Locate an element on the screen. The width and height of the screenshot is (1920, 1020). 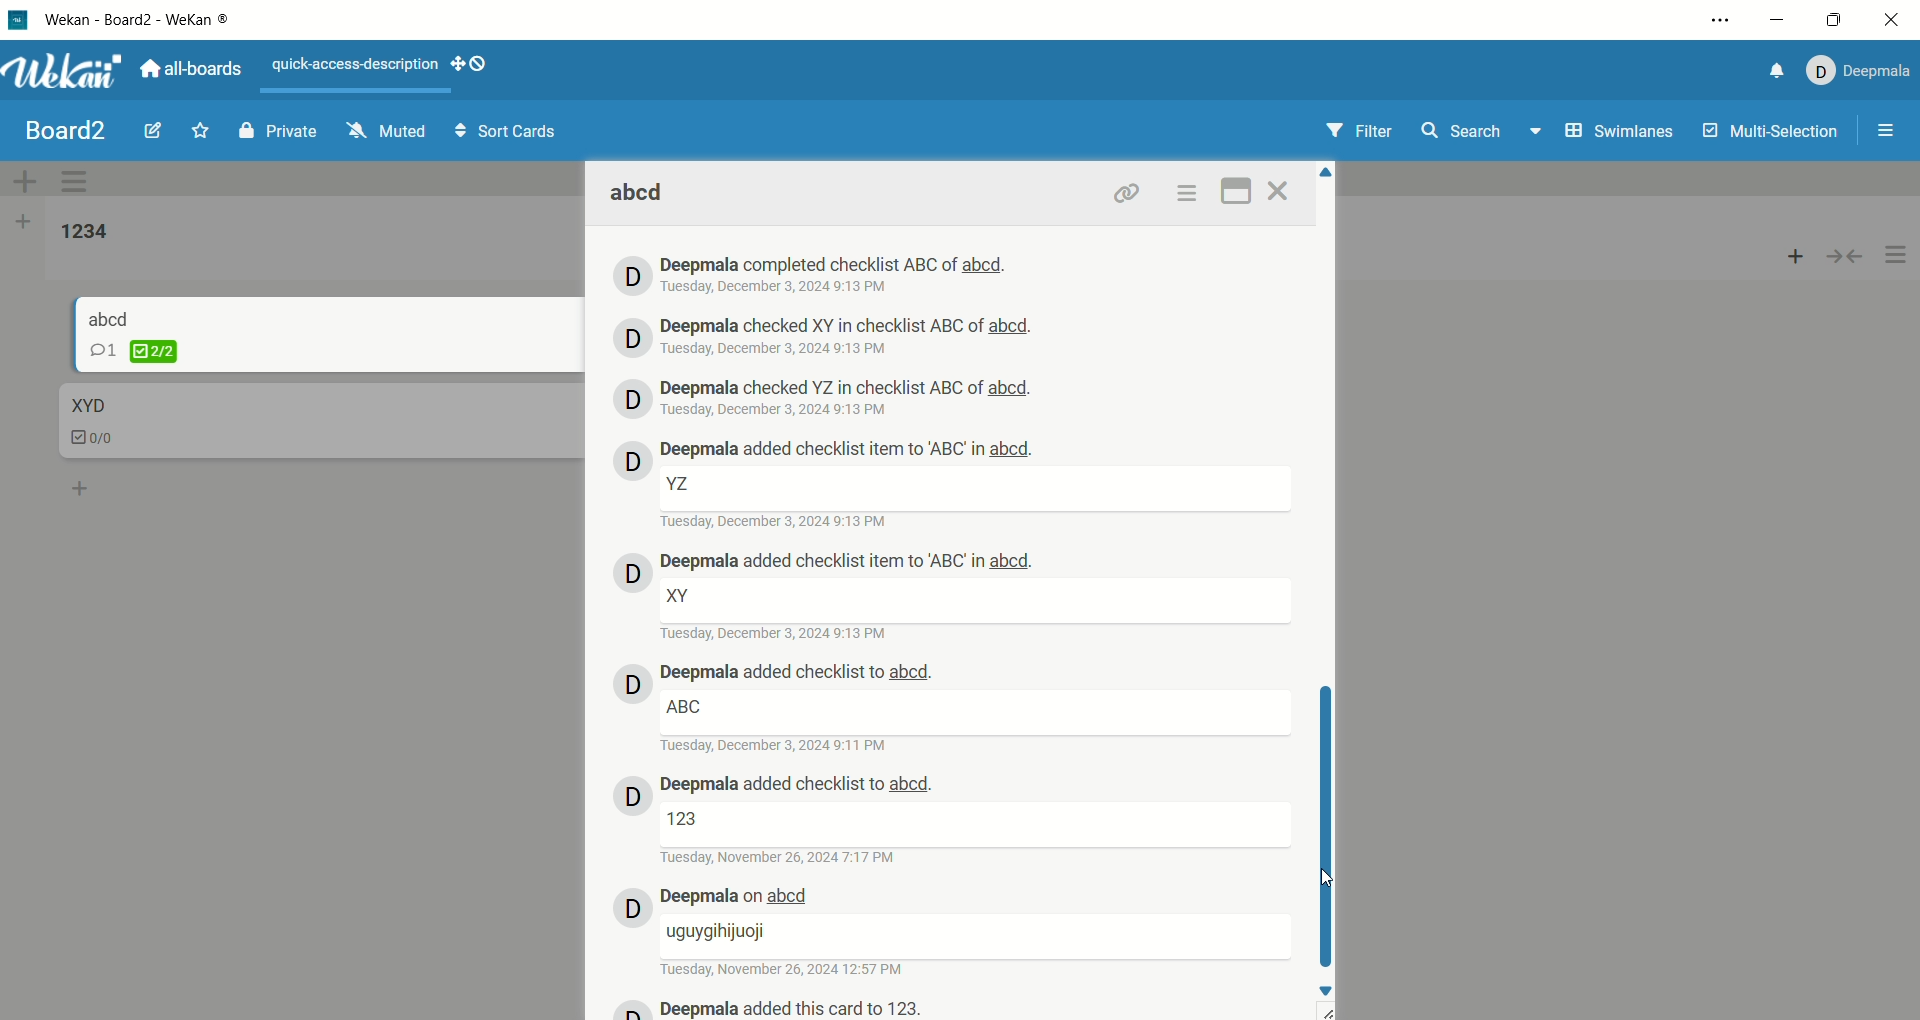
all boards is located at coordinates (191, 67).